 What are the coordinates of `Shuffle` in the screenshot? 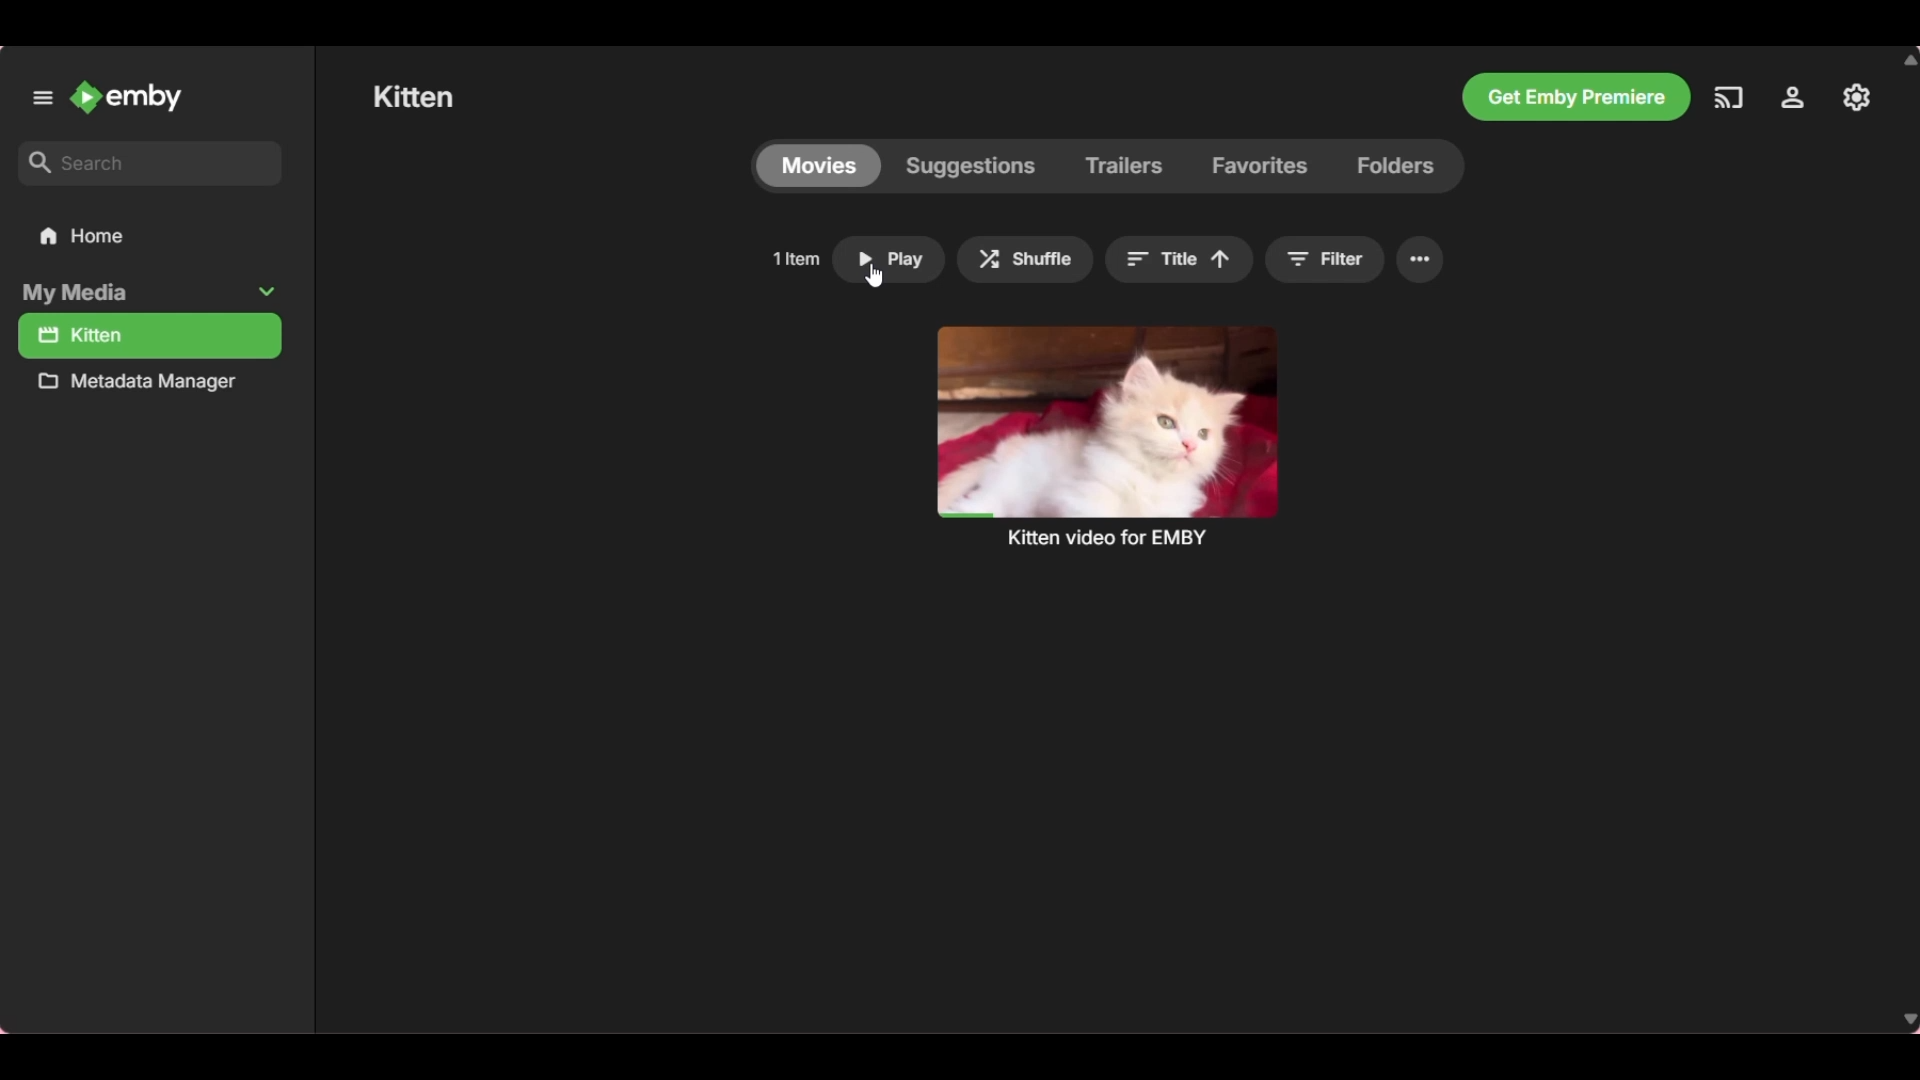 It's located at (1025, 259).